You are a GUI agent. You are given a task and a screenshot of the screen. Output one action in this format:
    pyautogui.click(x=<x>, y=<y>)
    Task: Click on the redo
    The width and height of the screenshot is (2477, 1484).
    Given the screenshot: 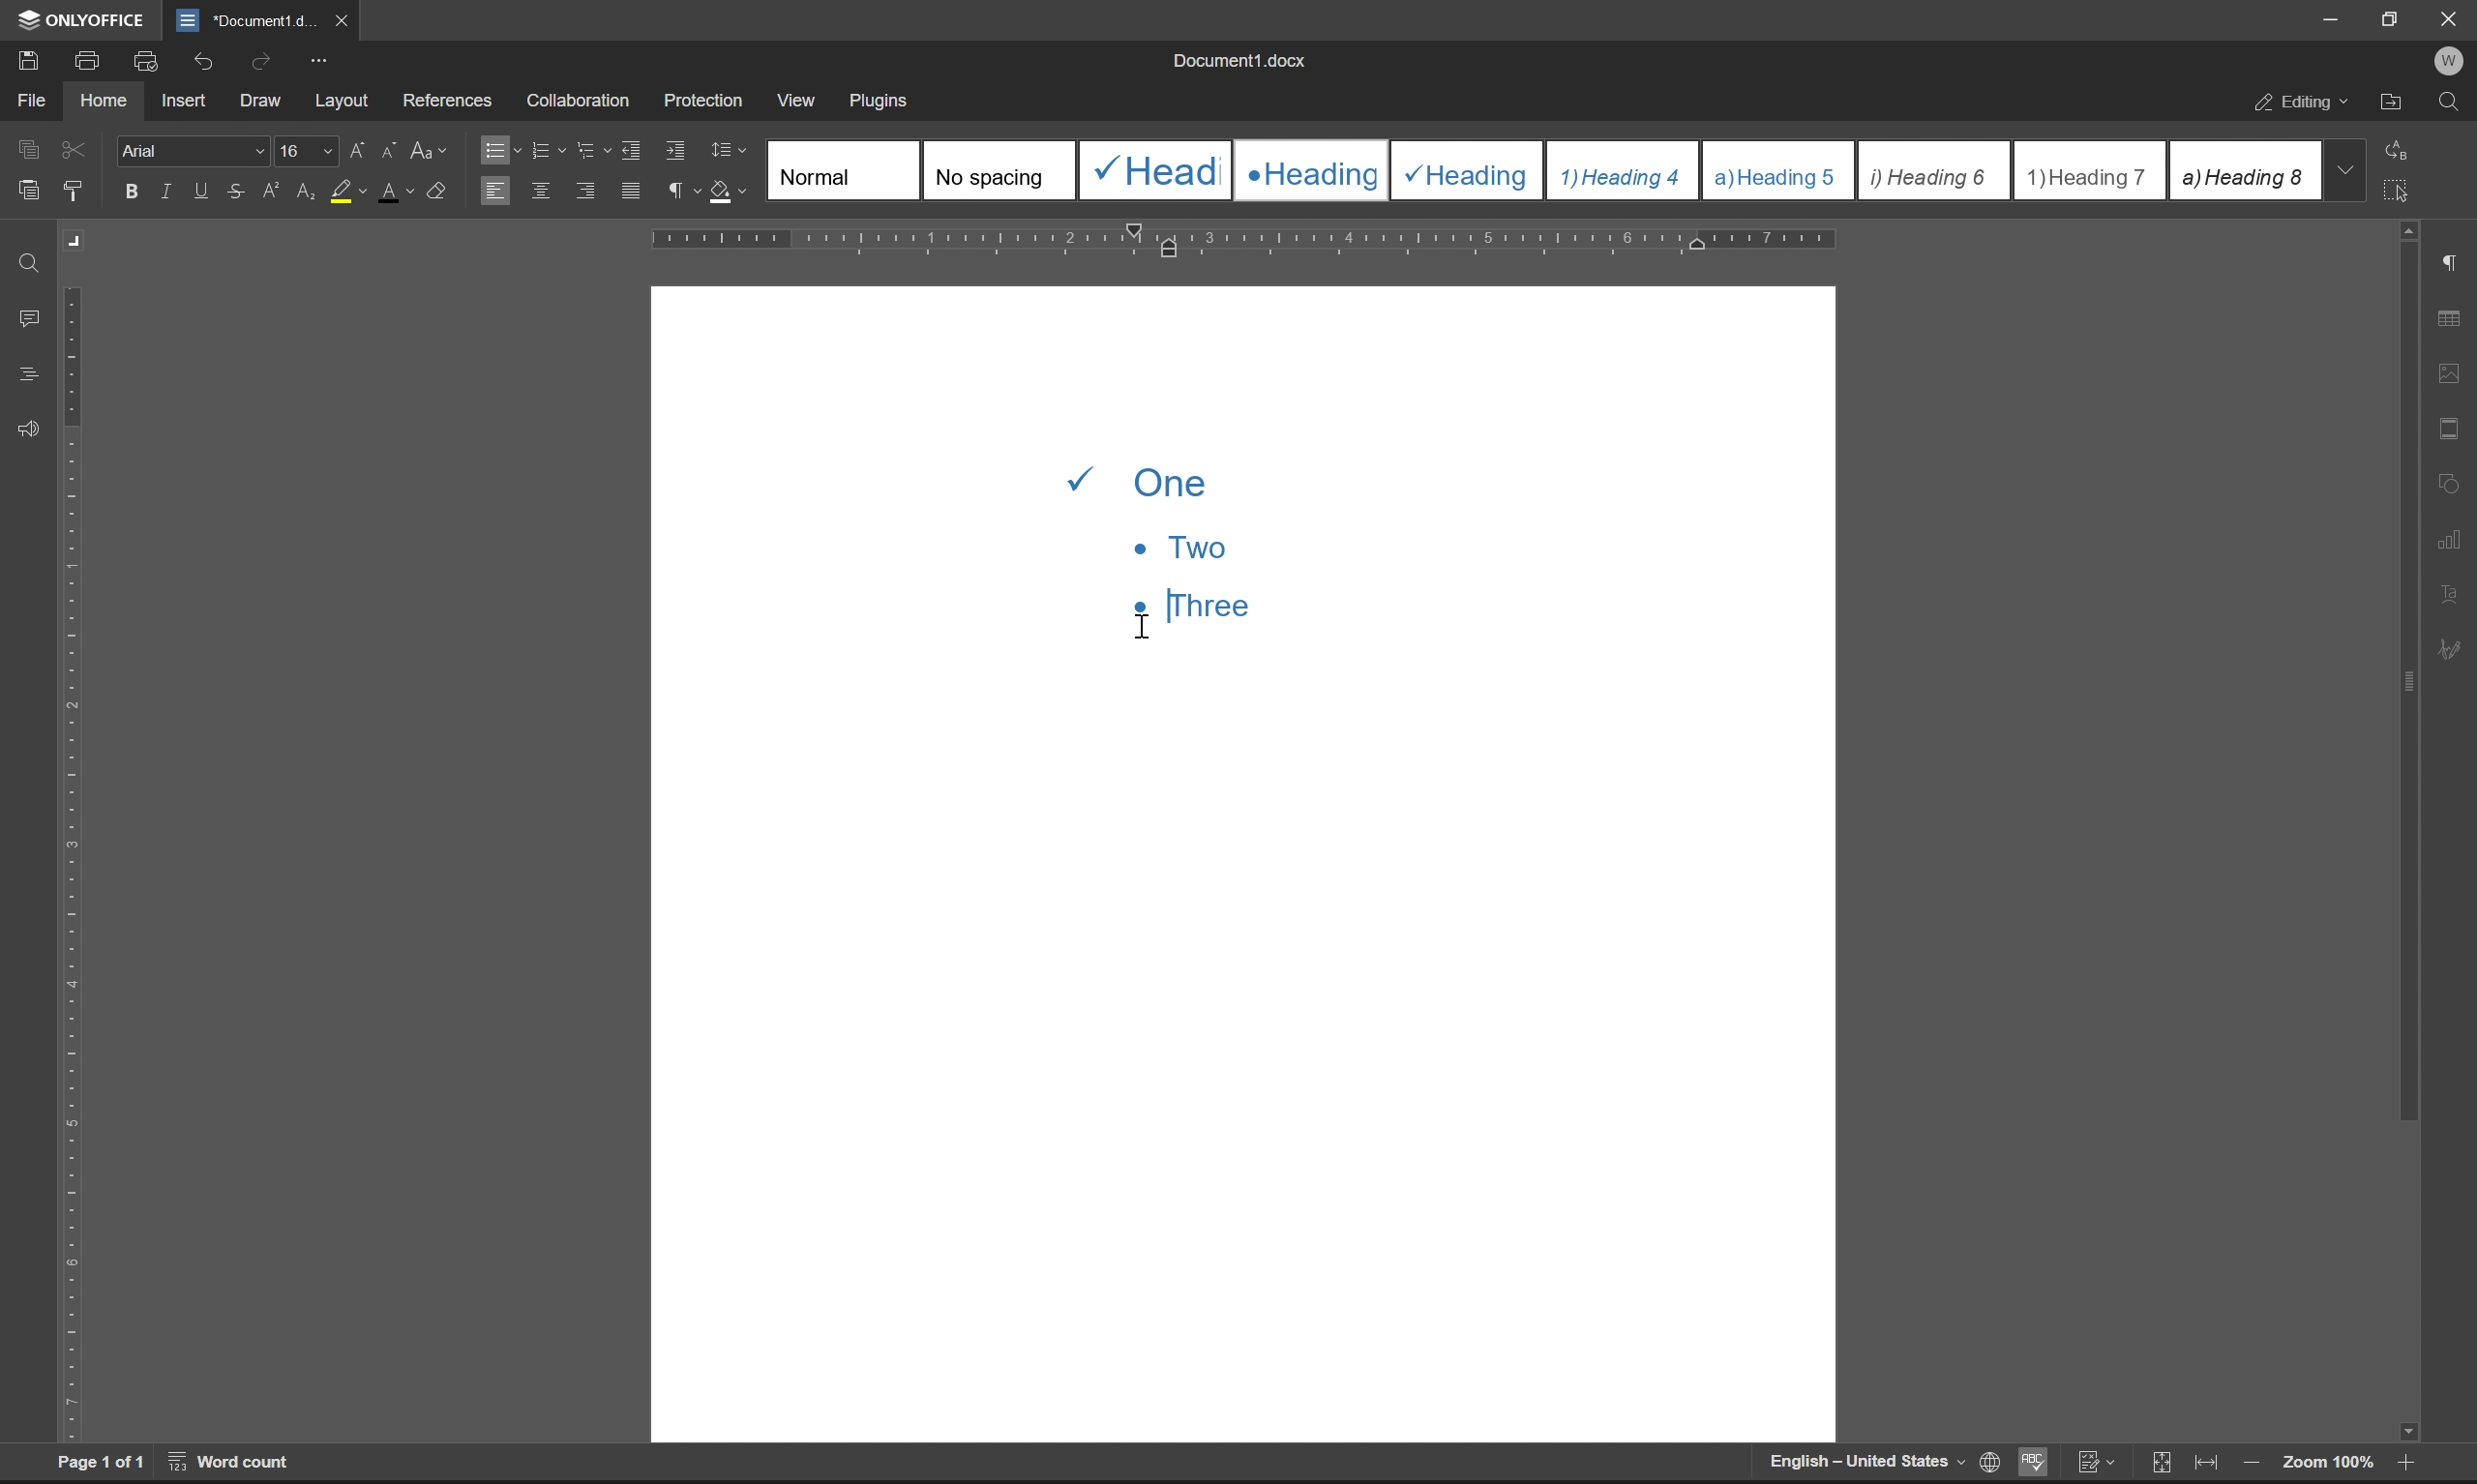 What is the action you would take?
    pyautogui.click(x=265, y=60)
    